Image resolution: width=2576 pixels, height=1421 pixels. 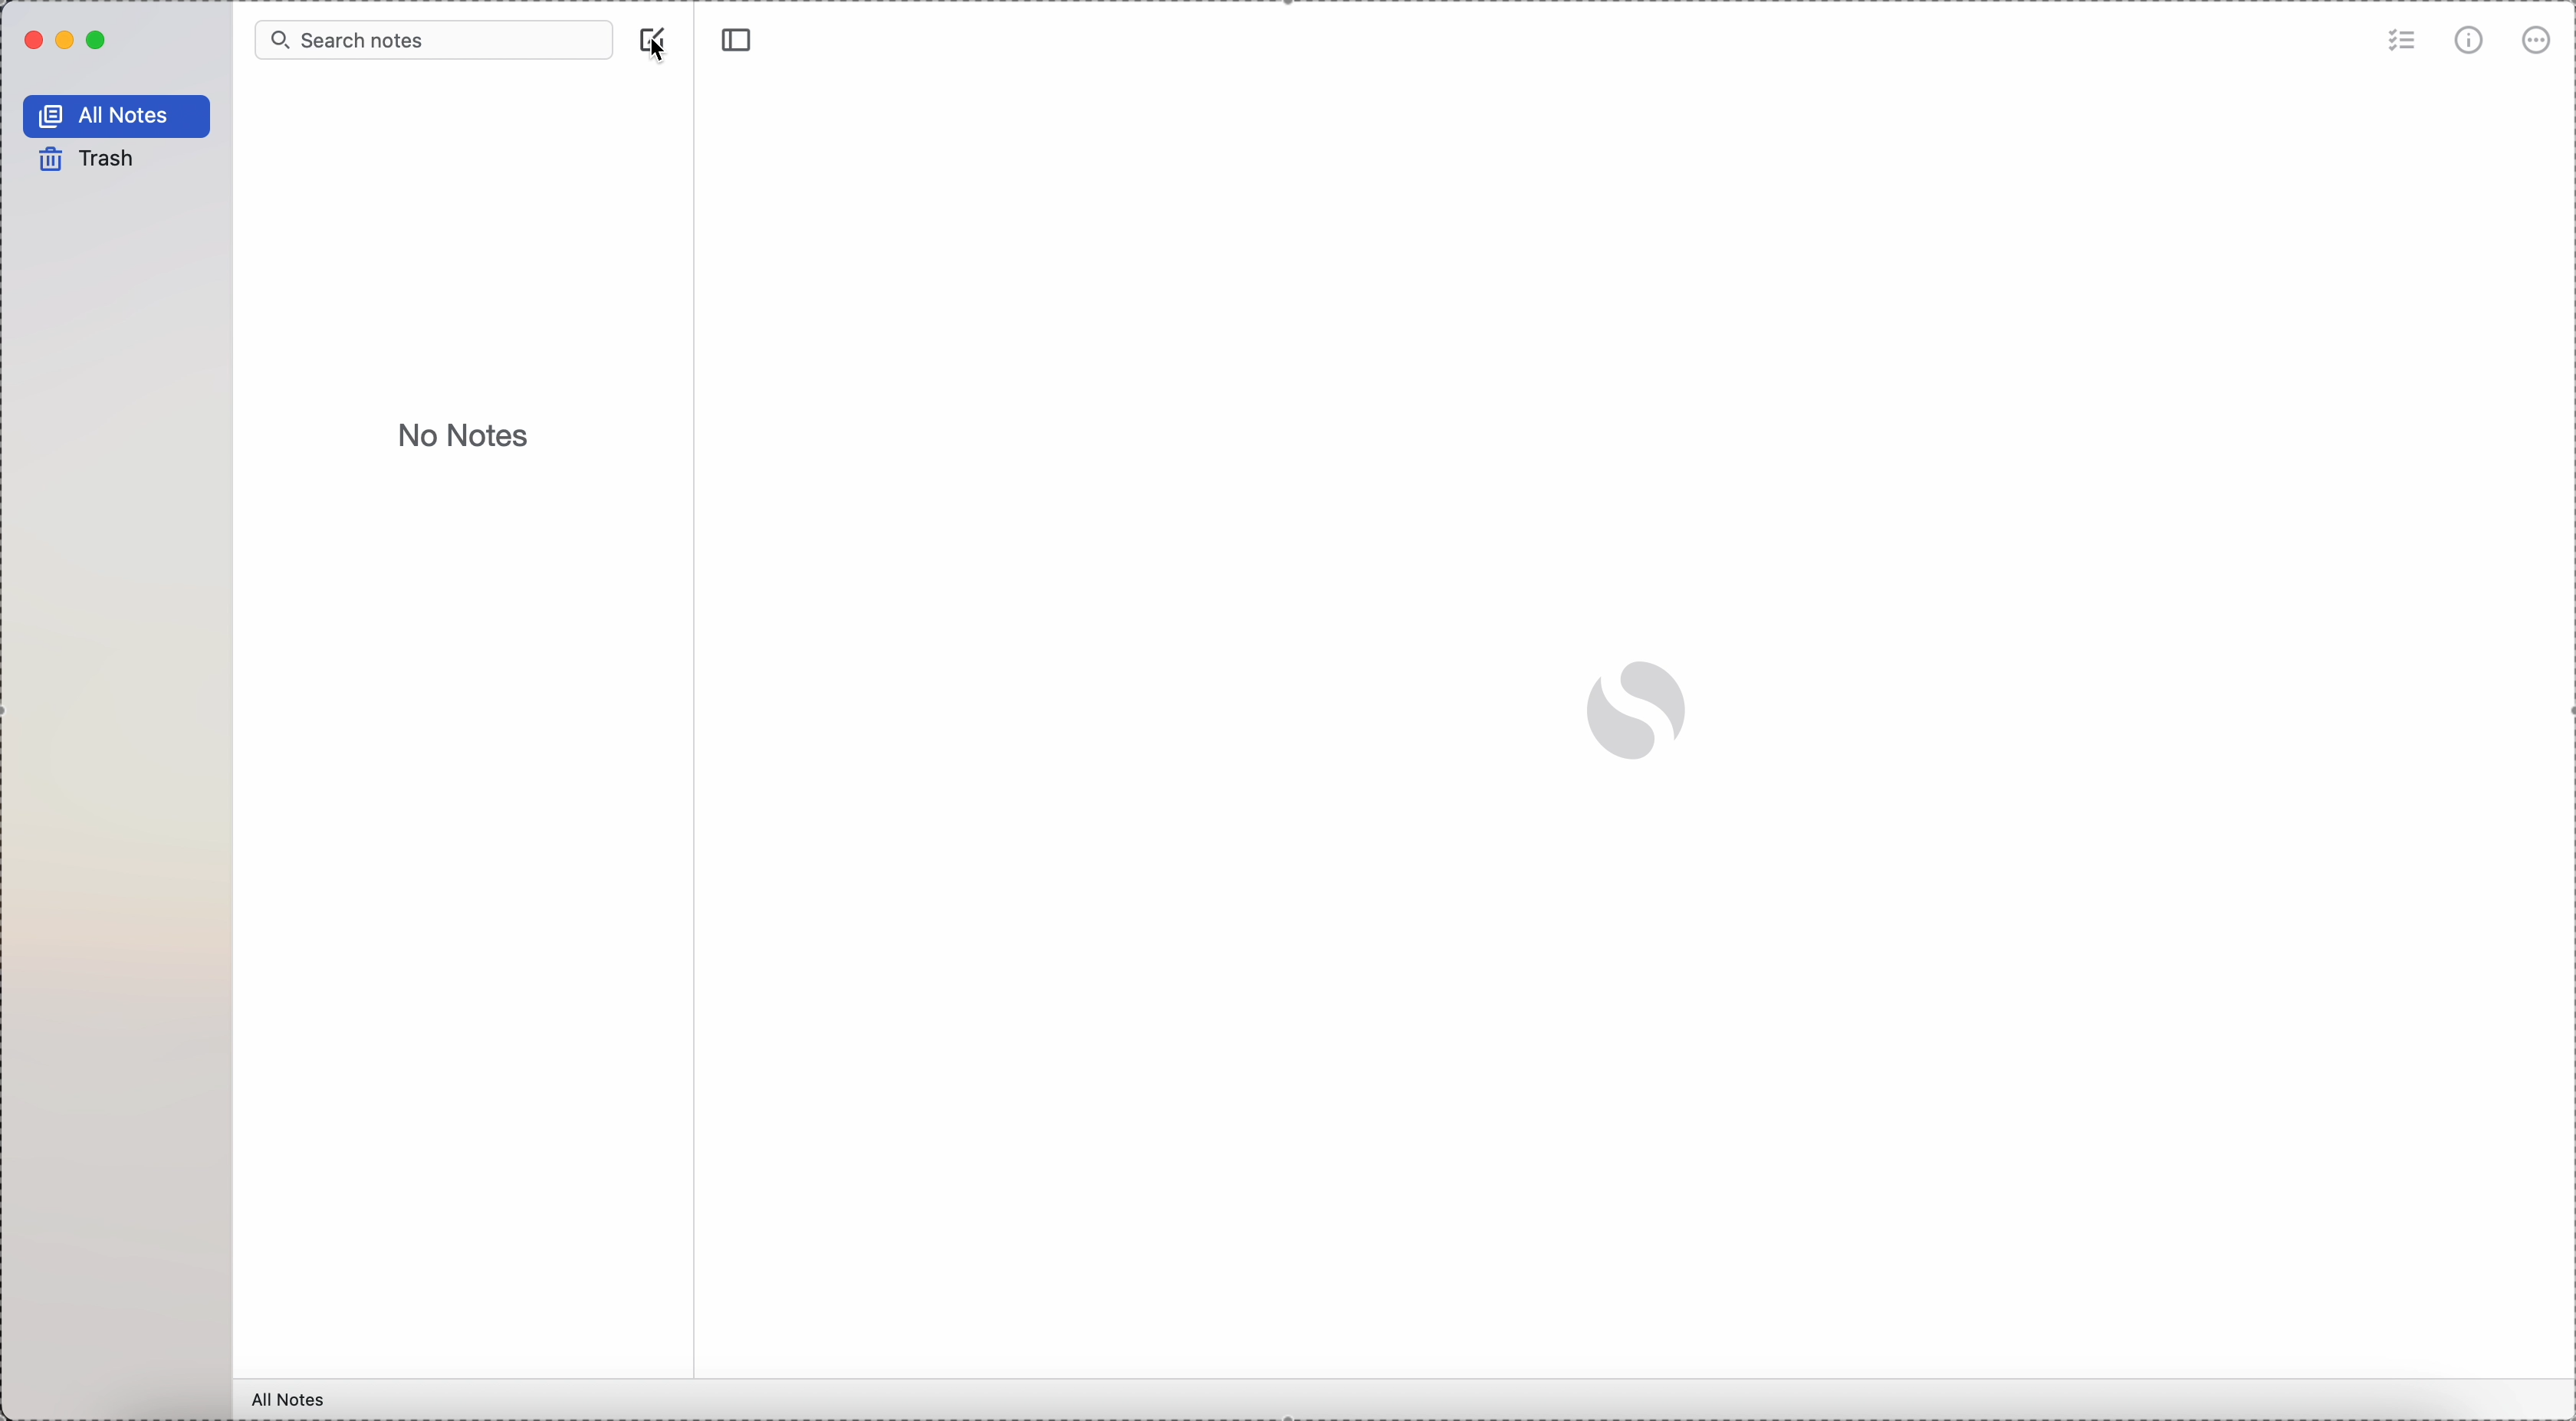 I want to click on minimize Simplenote, so click(x=69, y=42).